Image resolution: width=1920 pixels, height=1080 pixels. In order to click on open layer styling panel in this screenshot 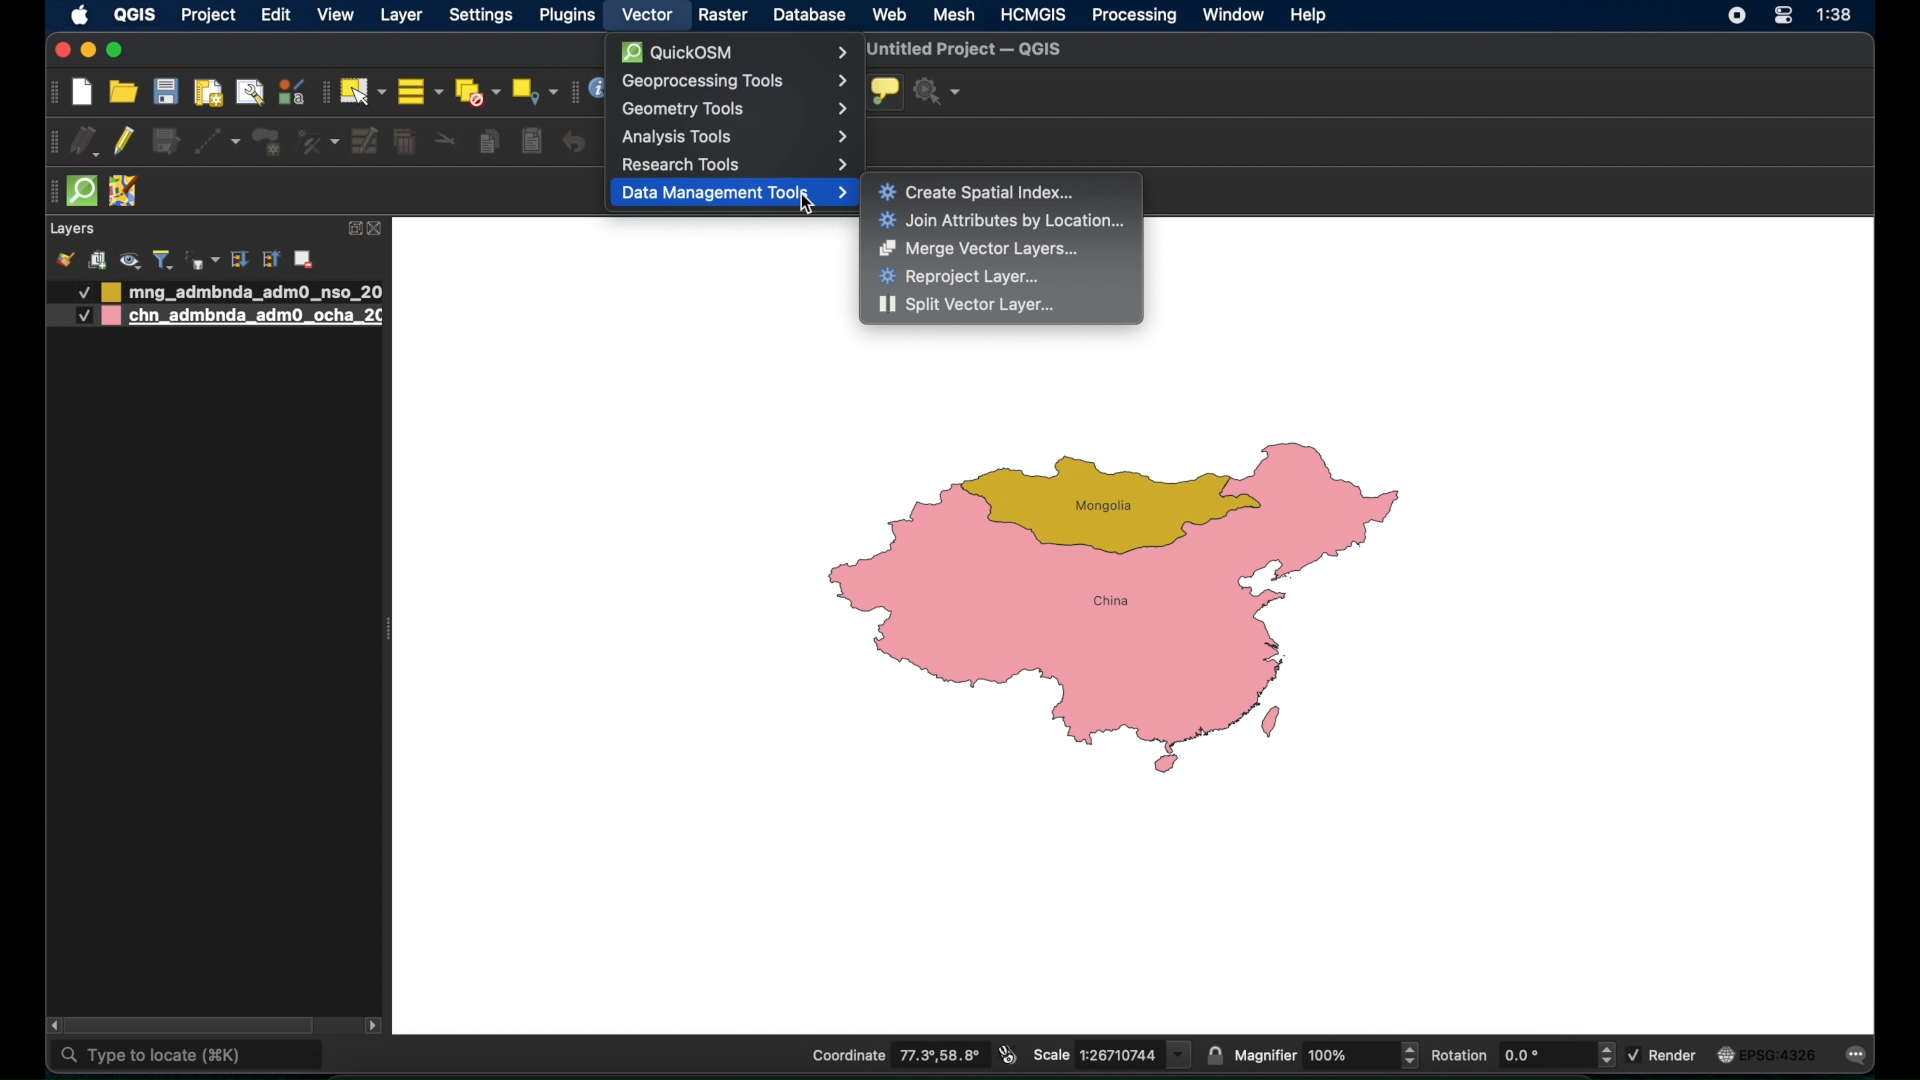, I will do `click(65, 260)`.